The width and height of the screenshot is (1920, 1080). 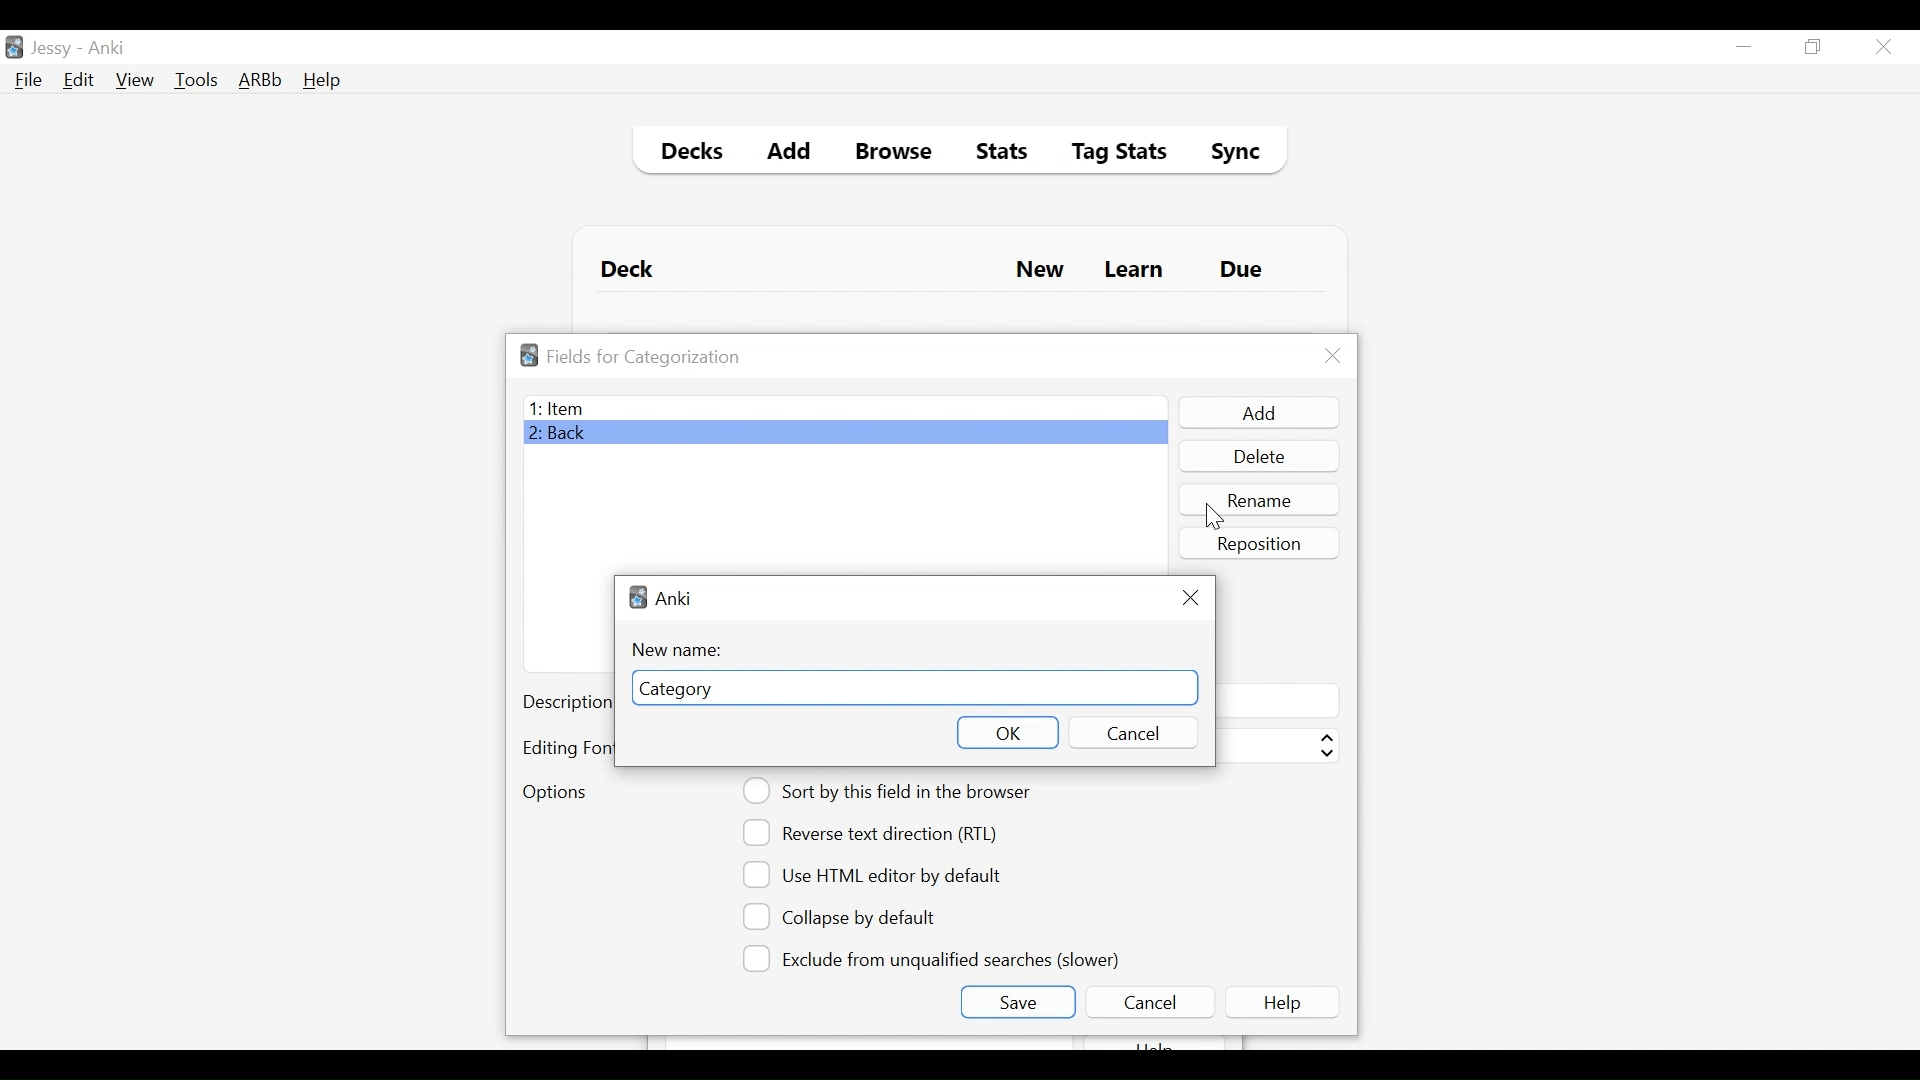 What do you see at coordinates (1006, 732) in the screenshot?
I see `OK` at bounding box center [1006, 732].